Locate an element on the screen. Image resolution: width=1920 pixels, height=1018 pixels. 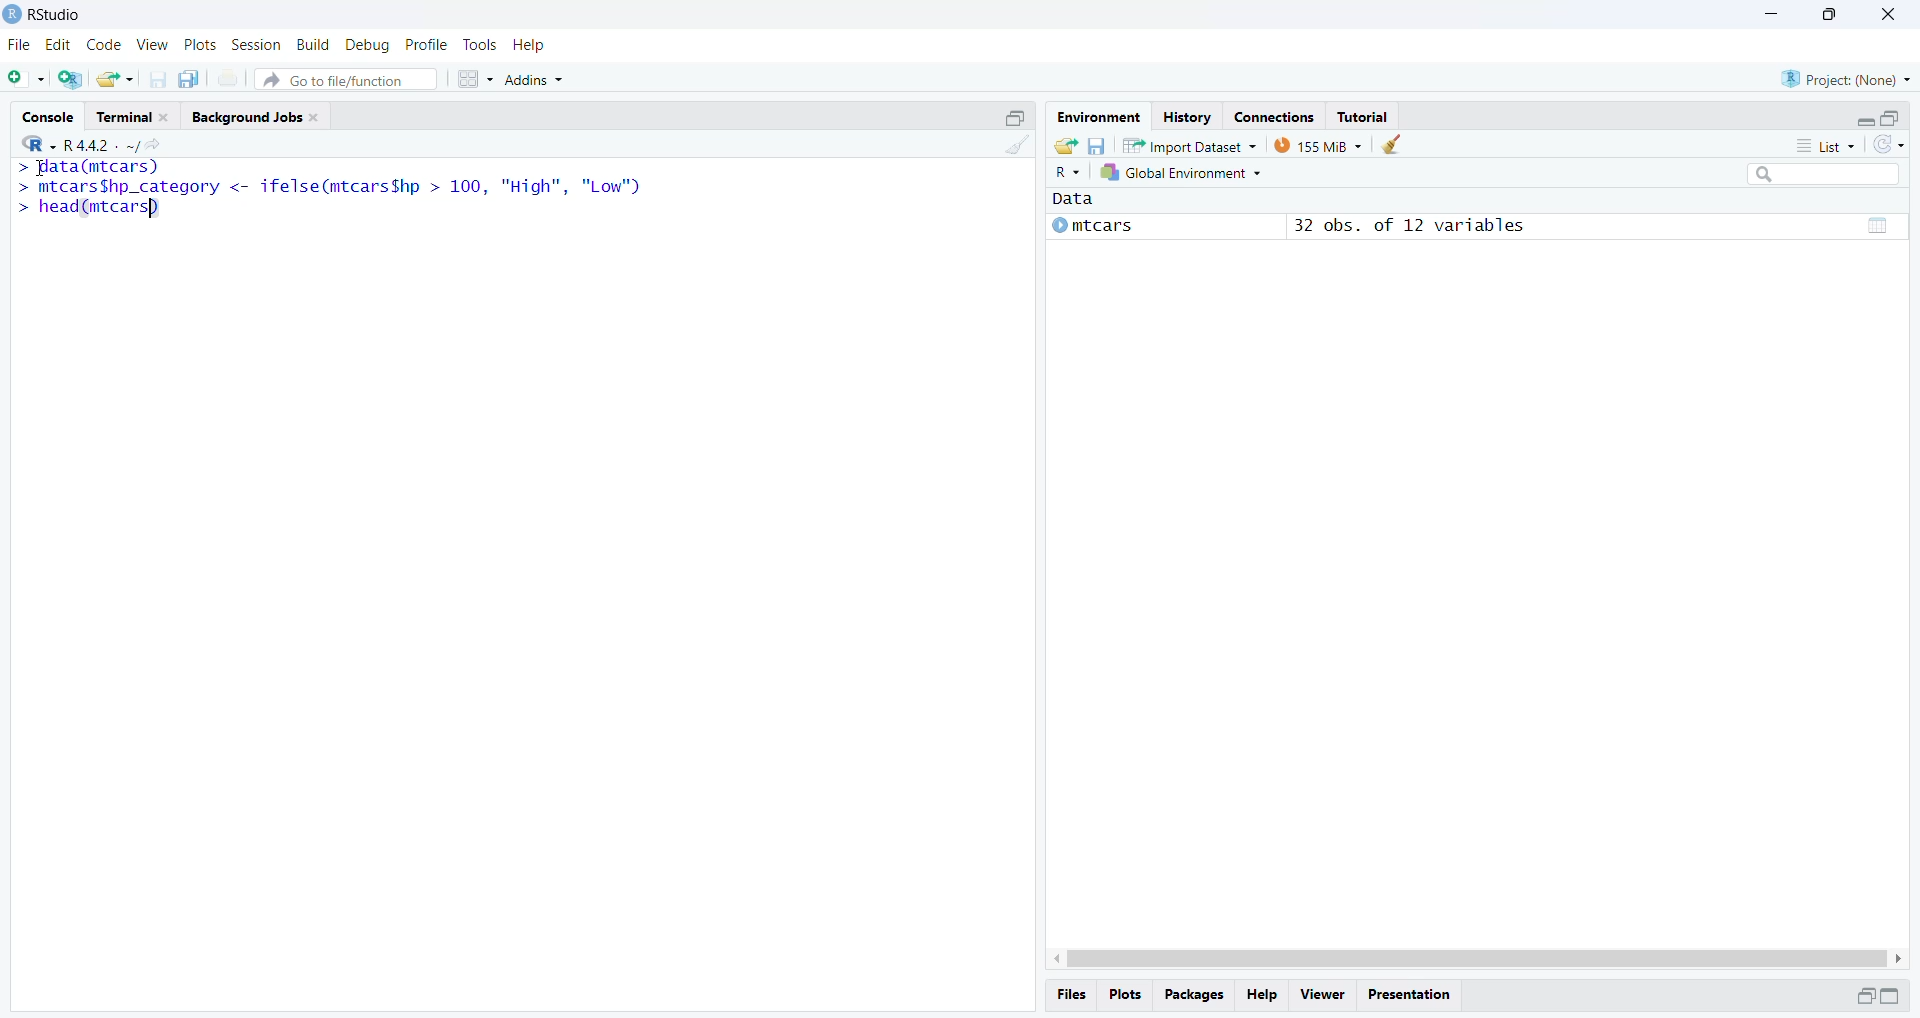
Open an existing file (Ctrl + O) is located at coordinates (117, 79).